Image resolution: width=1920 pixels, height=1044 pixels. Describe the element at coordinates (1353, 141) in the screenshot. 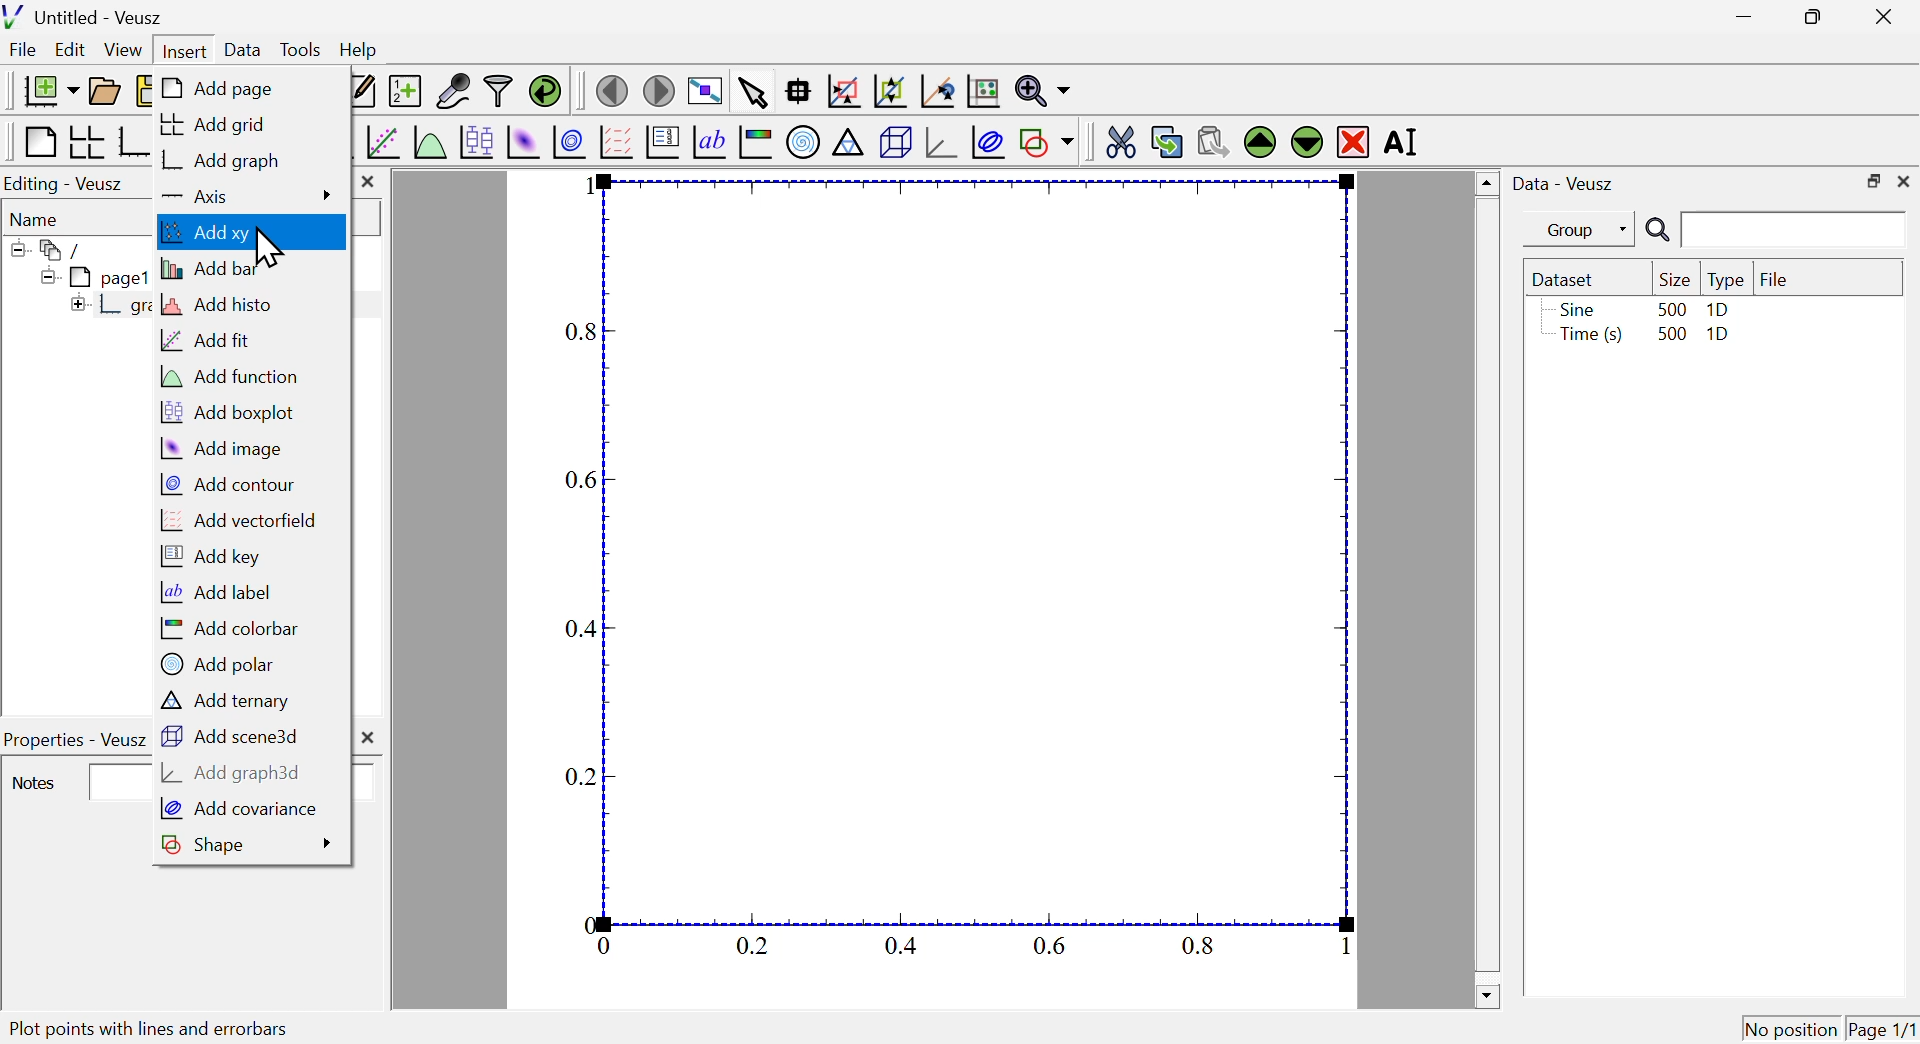

I see `remove the selected widget` at that location.